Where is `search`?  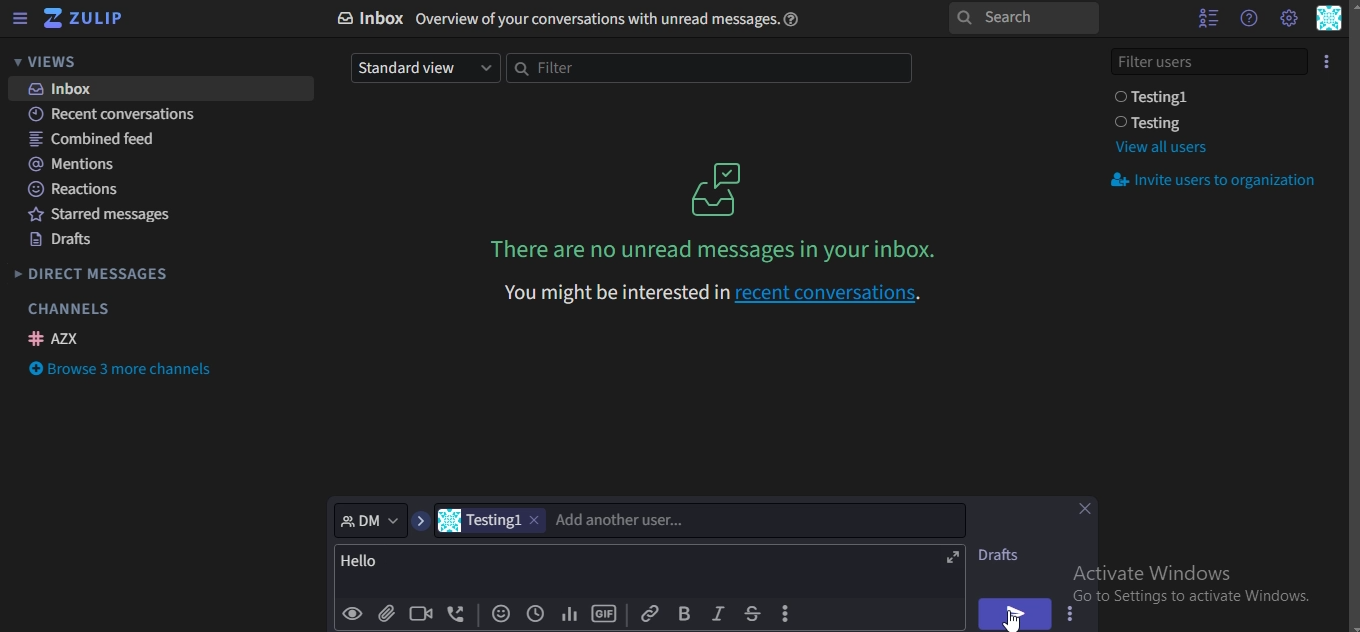
search is located at coordinates (1022, 19).